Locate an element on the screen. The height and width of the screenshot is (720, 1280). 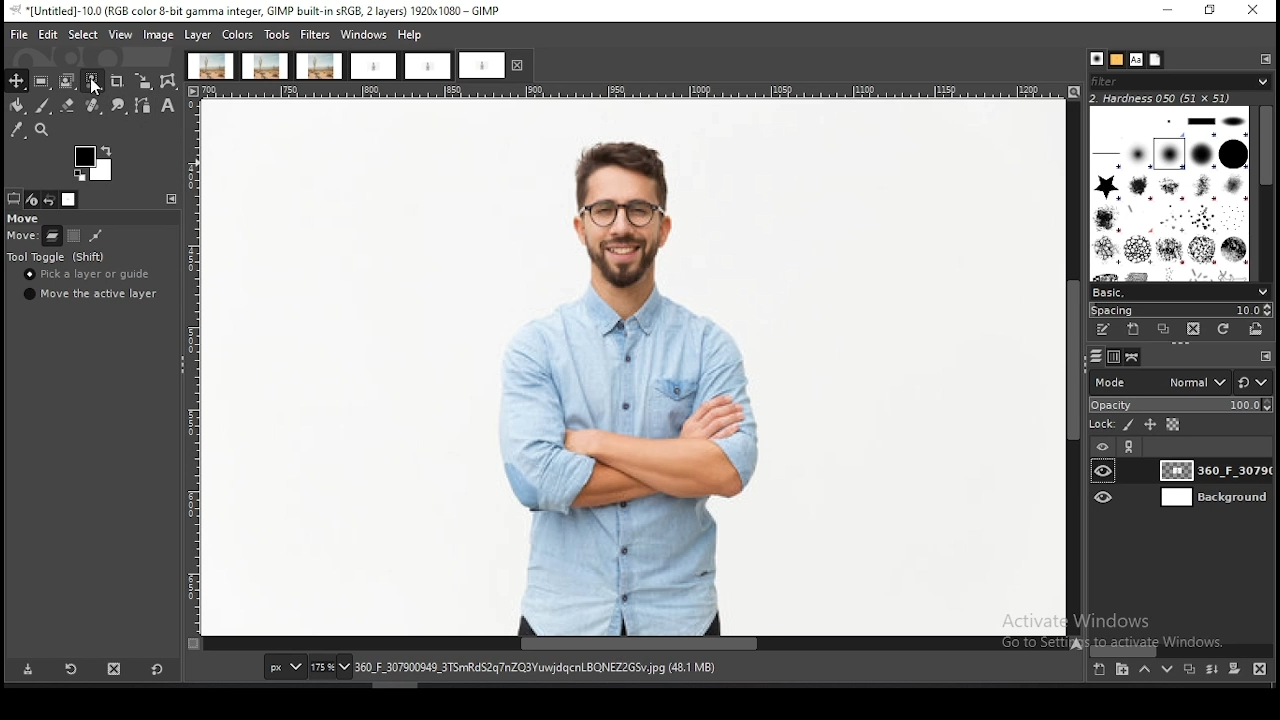
rectangle select tool is located at coordinates (41, 81).